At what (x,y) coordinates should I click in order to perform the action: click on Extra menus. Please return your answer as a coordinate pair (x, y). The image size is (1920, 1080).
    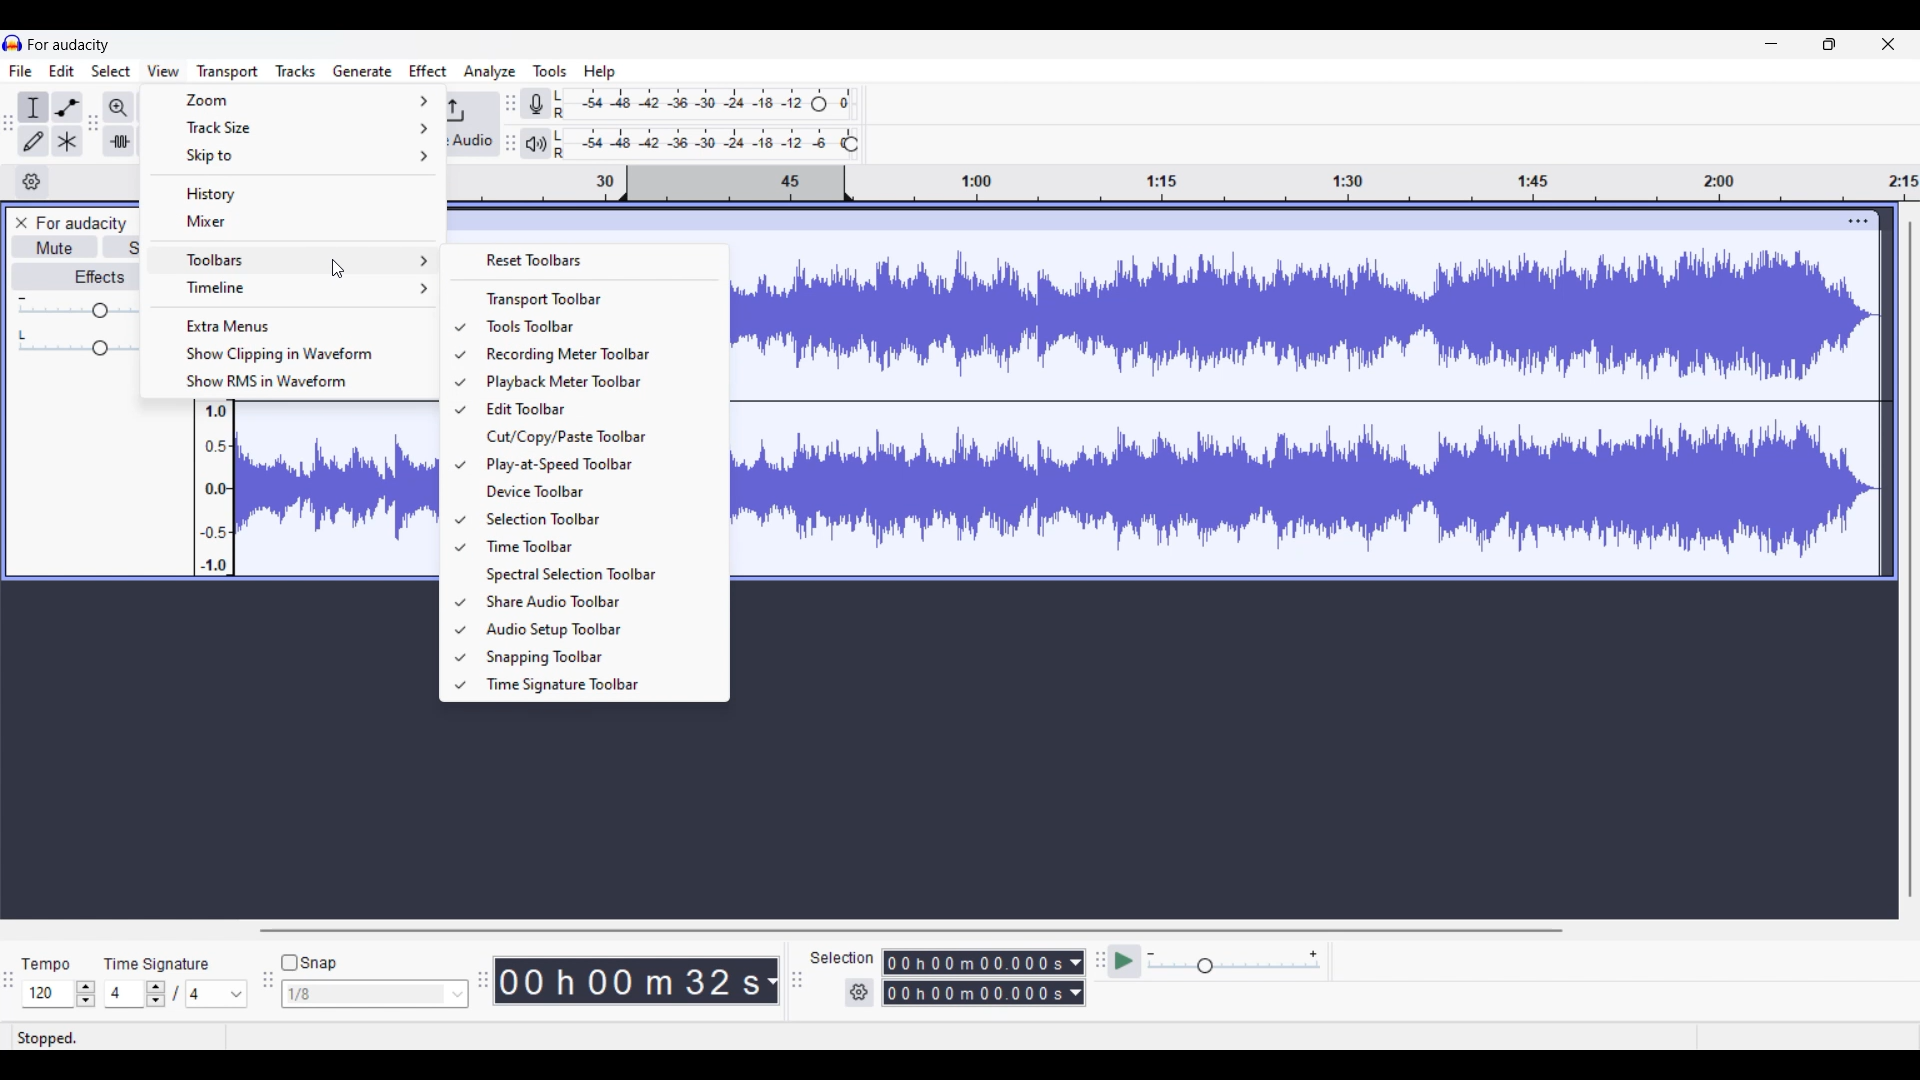
    Looking at the image, I should click on (289, 326).